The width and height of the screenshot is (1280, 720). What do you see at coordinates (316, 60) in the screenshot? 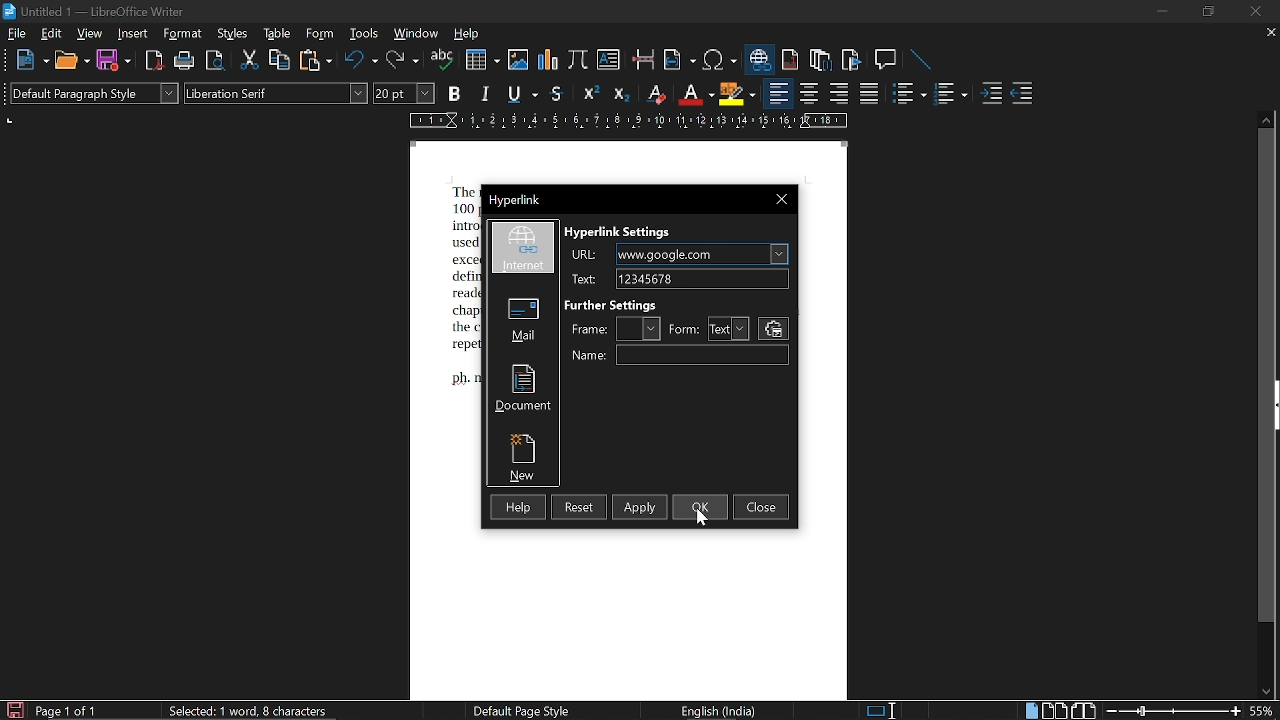
I see `paste` at bounding box center [316, 60].